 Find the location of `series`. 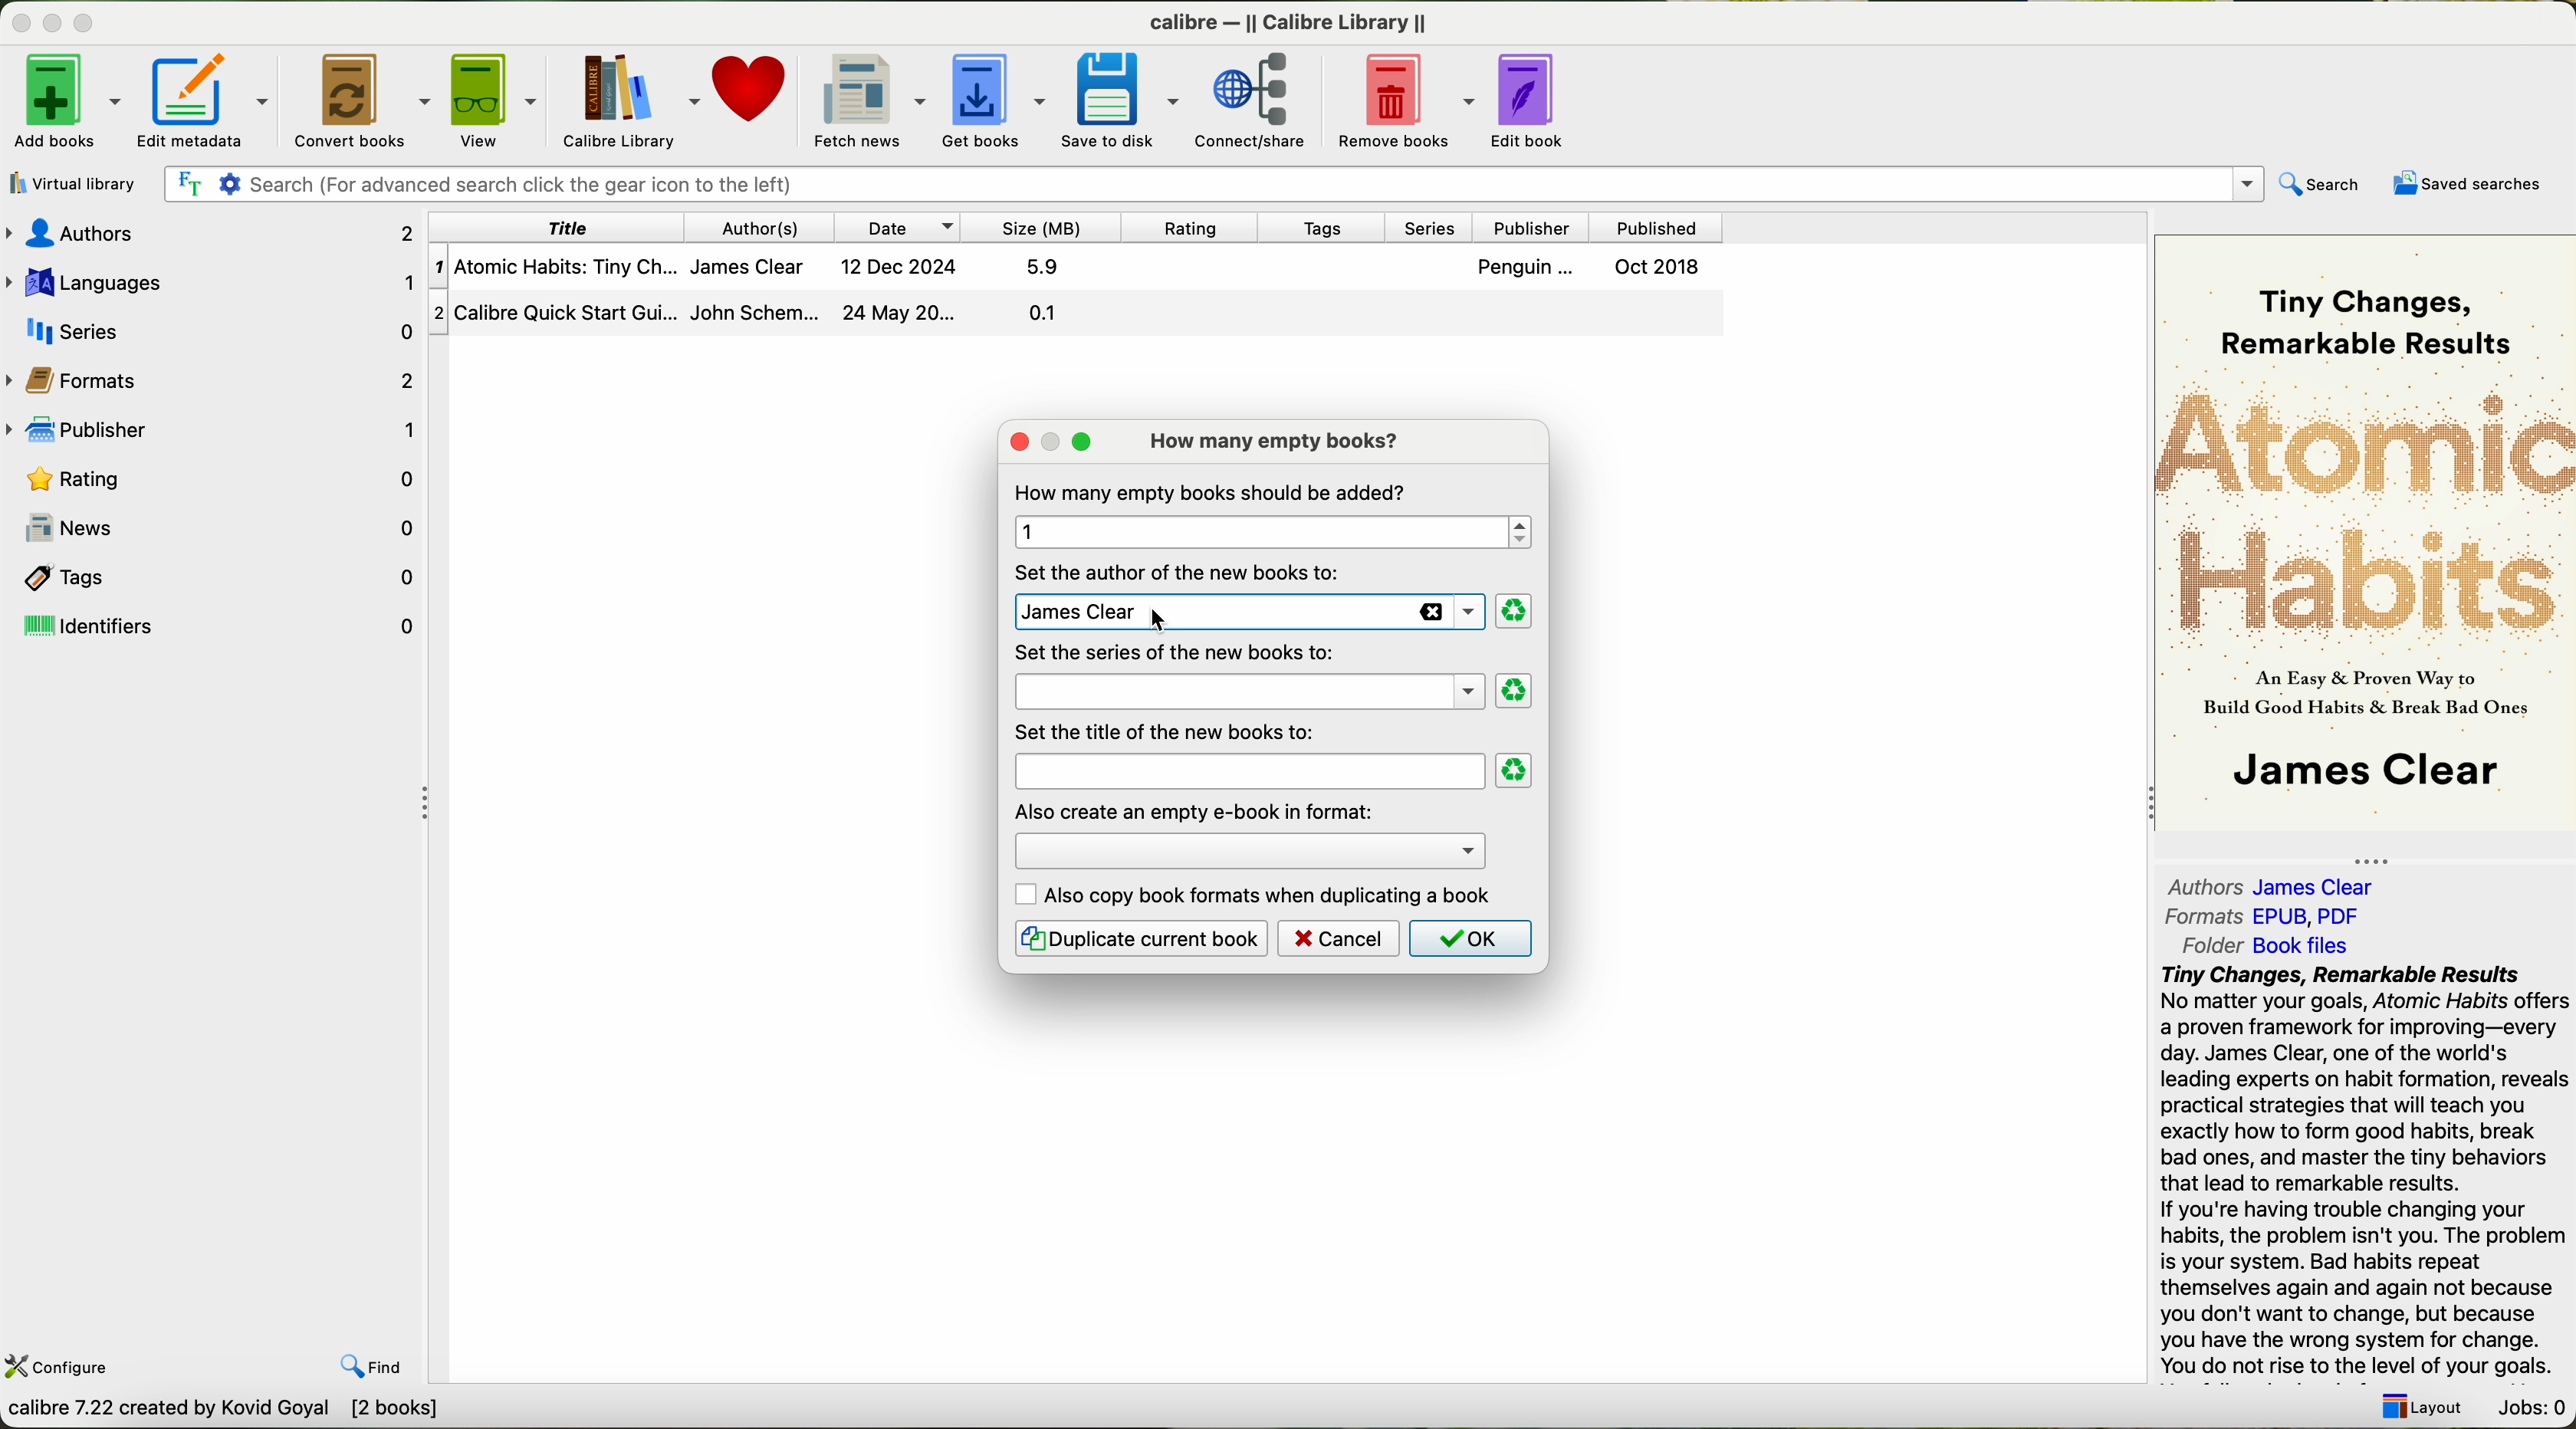

series is located at coordinates (209, 330).